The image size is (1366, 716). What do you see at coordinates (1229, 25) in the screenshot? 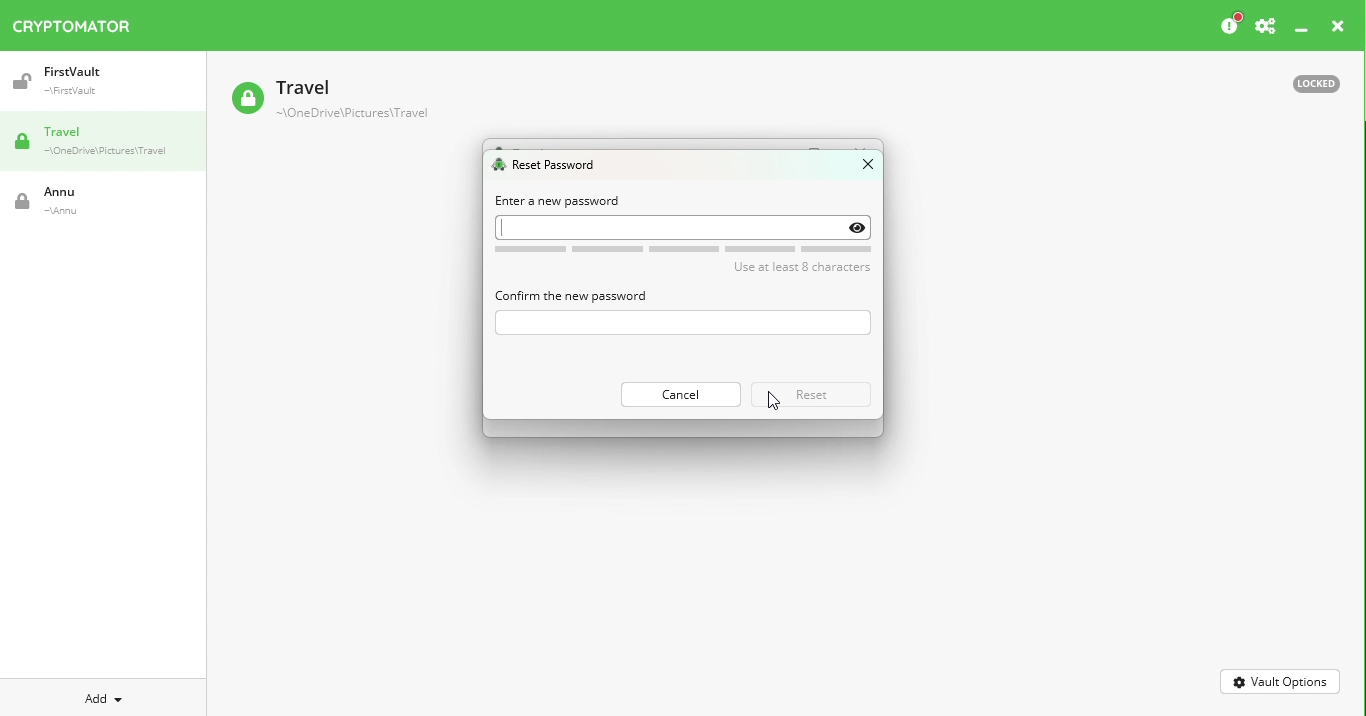
I see `Please consider donating` at bounding box center [1229, 25].